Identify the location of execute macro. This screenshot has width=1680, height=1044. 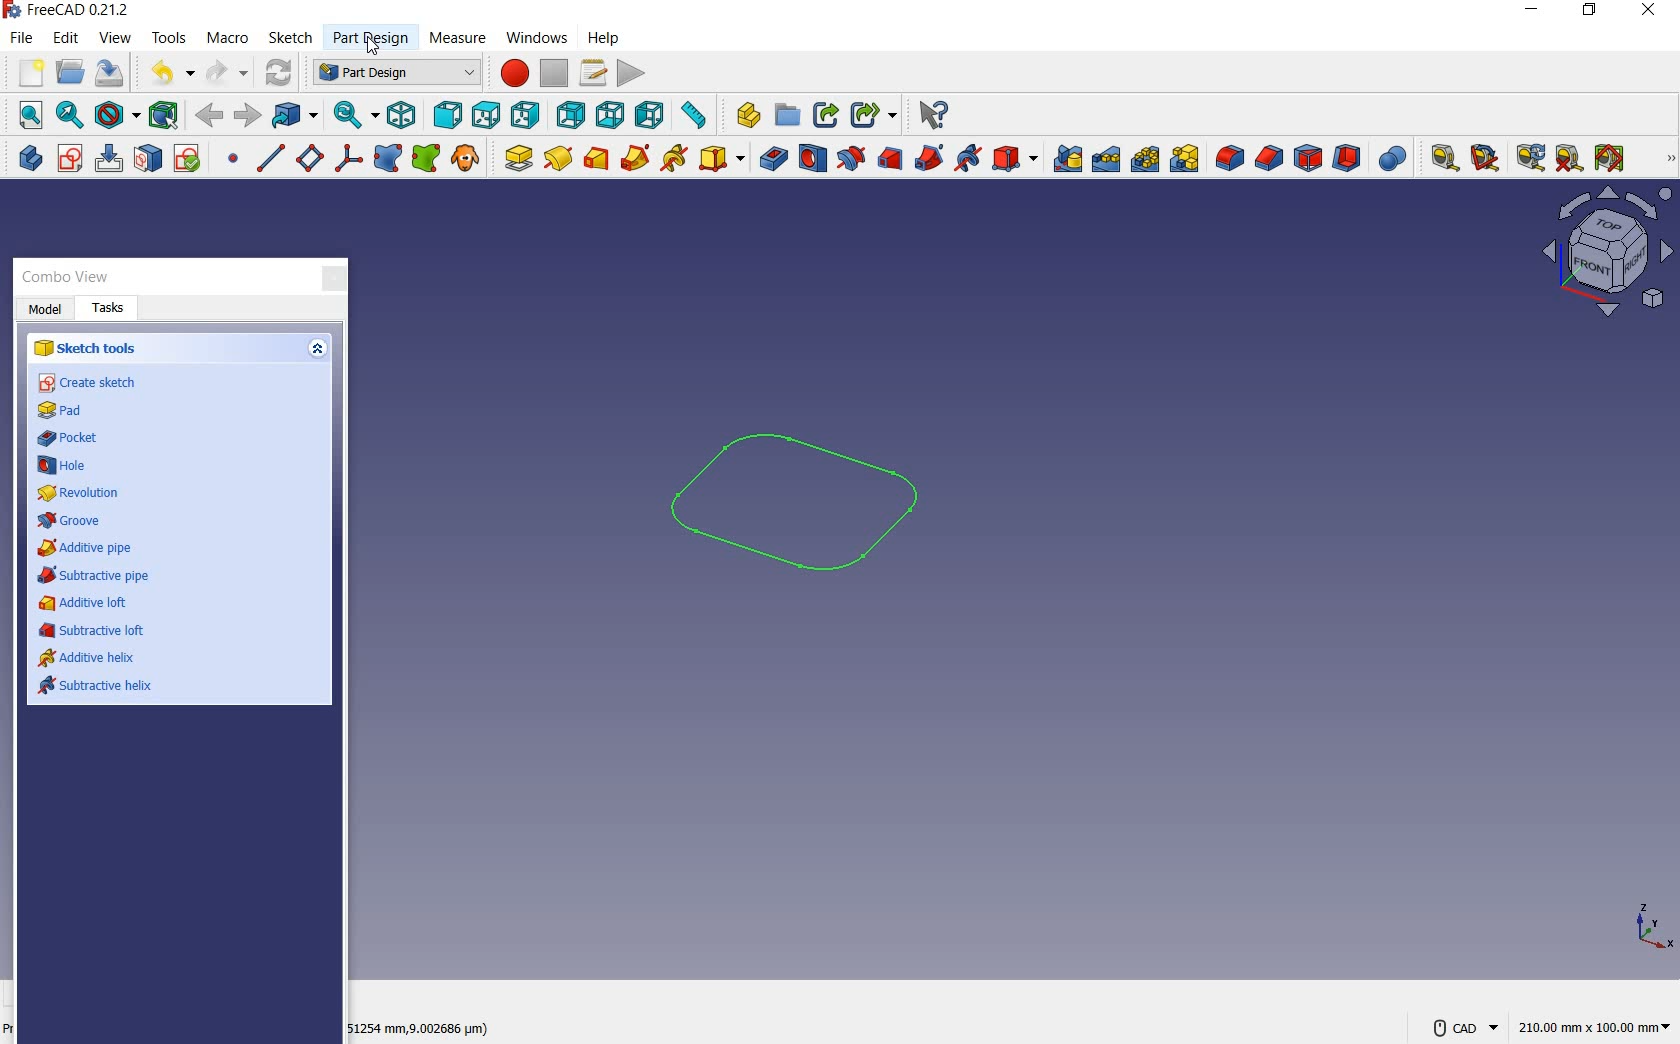
(632, 73).